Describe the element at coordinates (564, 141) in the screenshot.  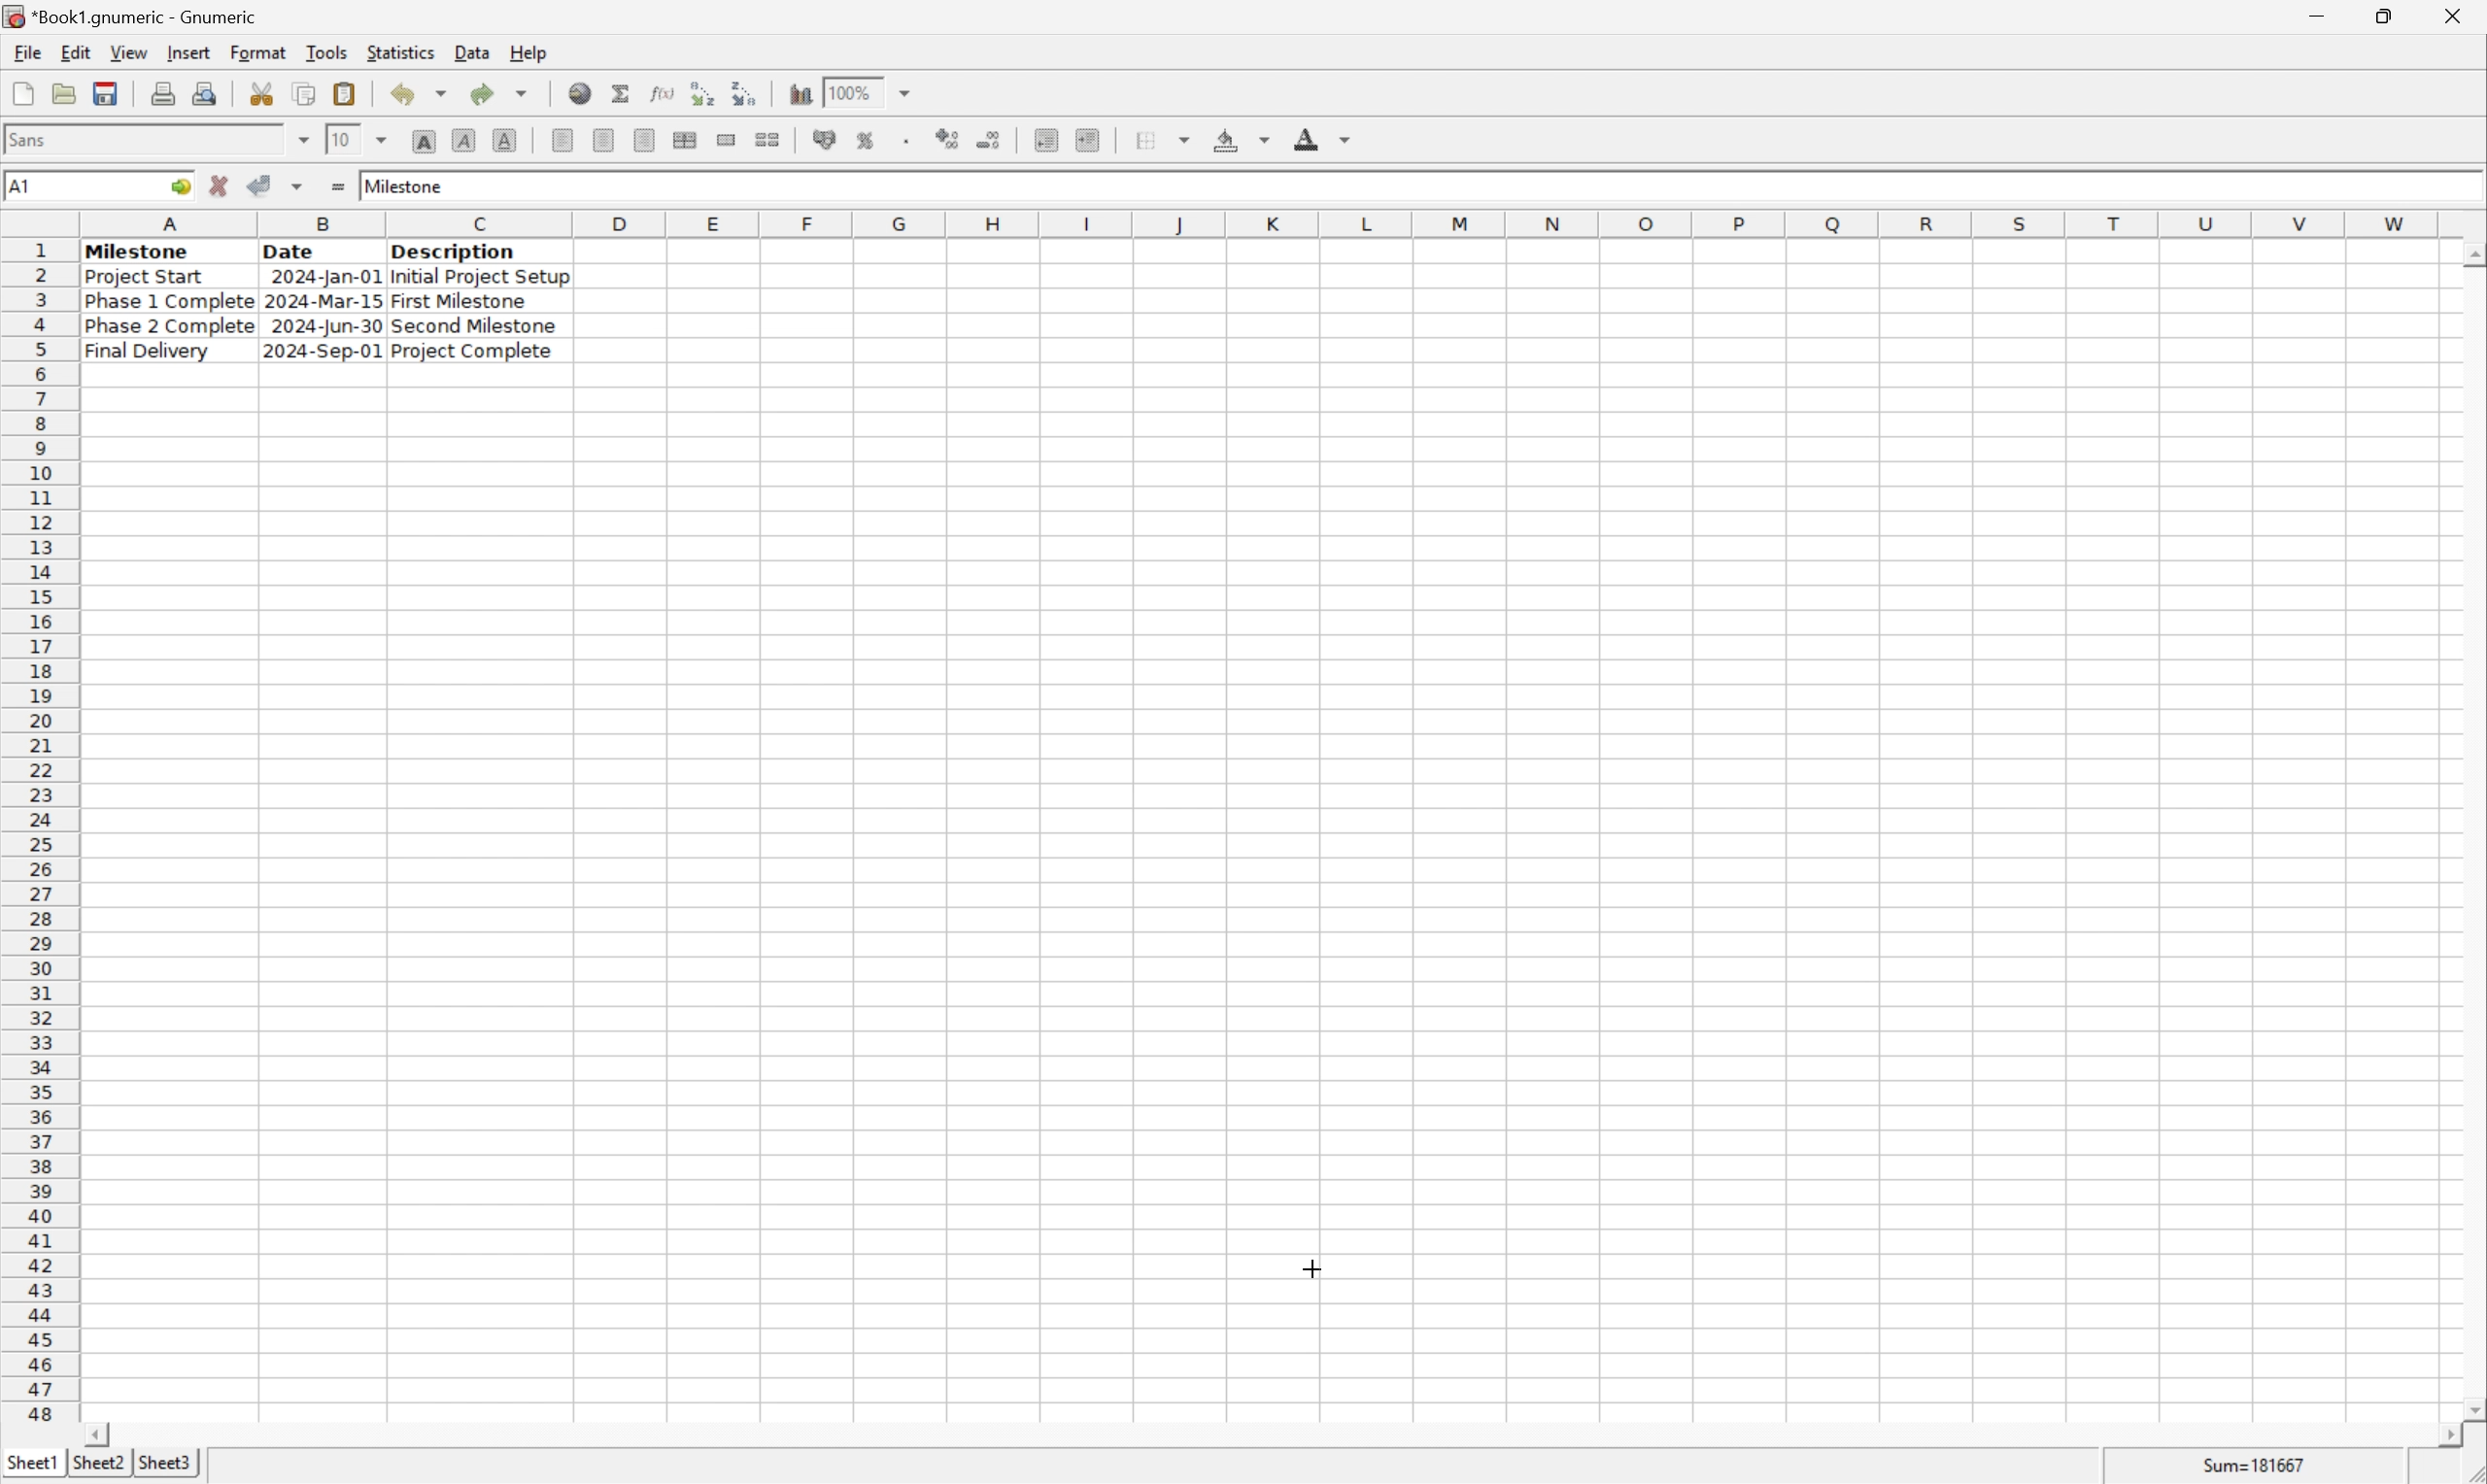
I see `align left` at that location.